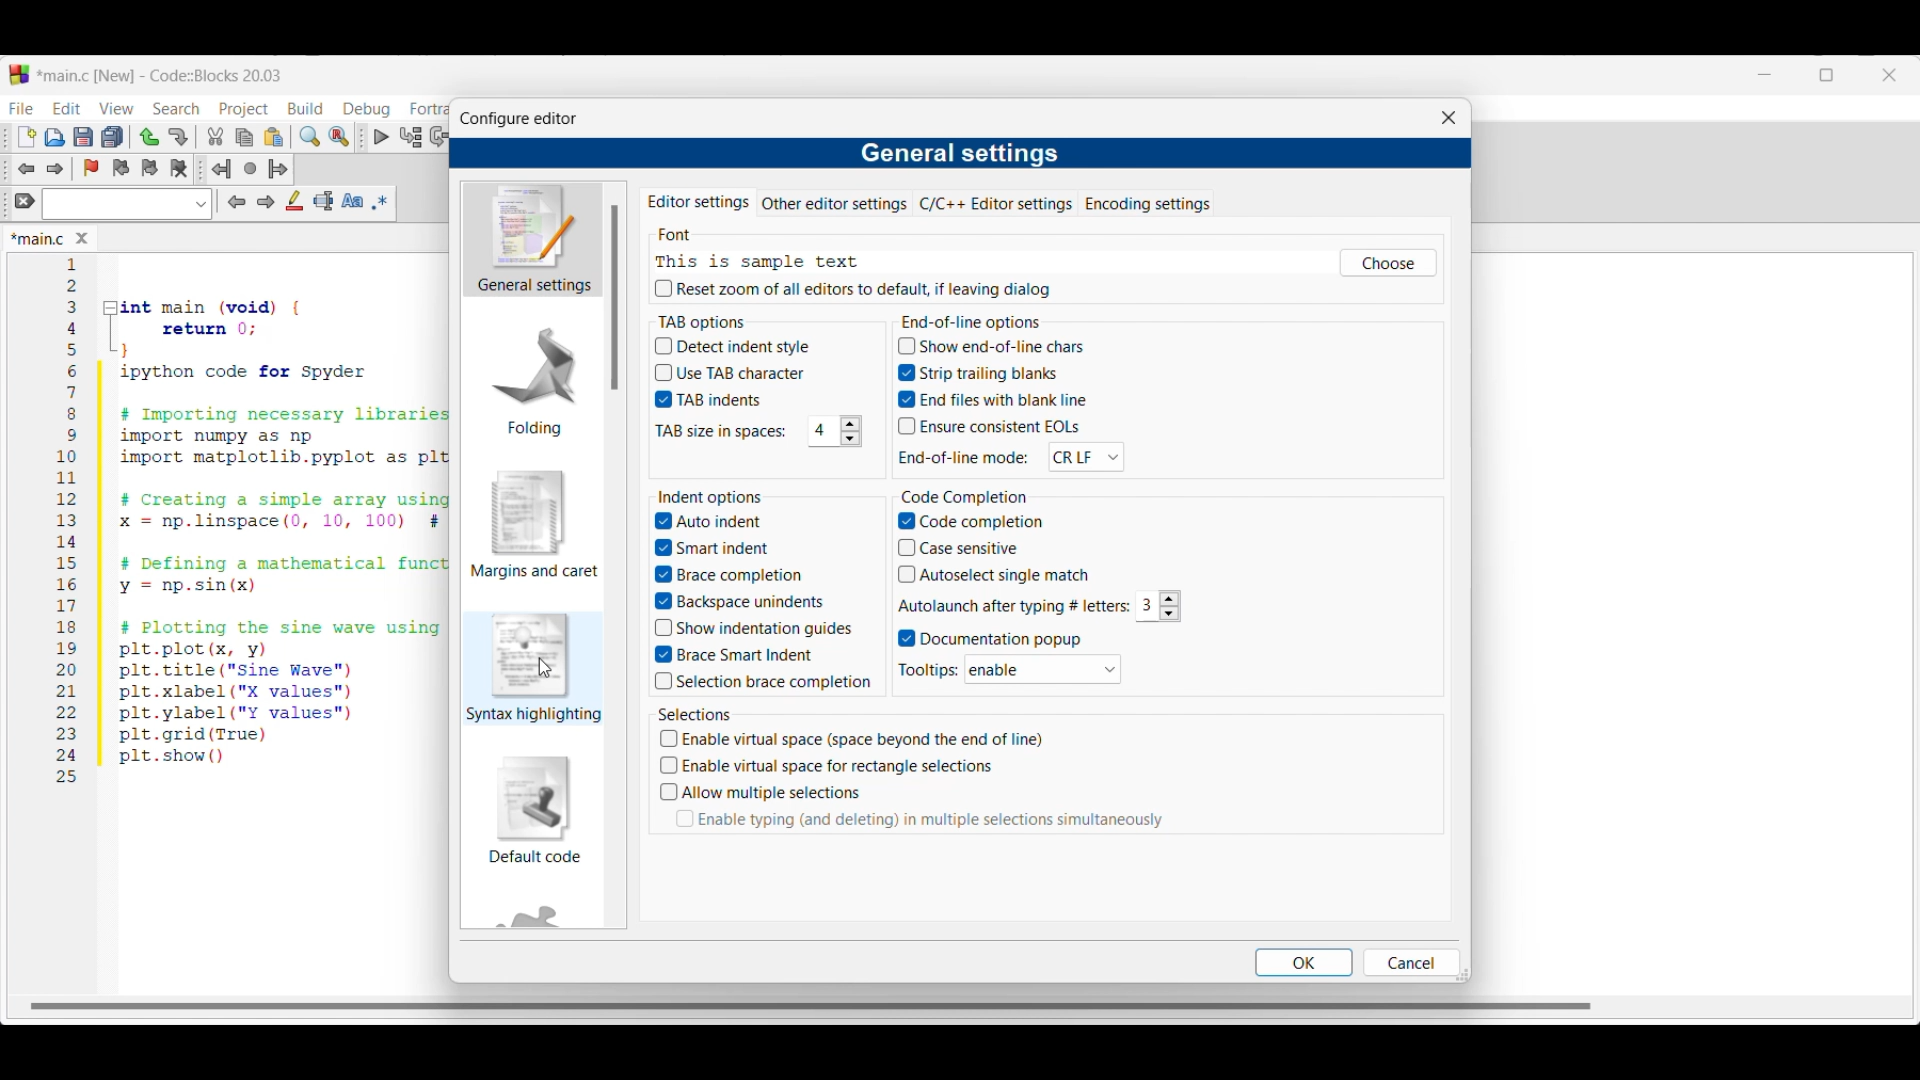 The image size is (1920, 1080). I want to click on Indicates Tooltip options, so click(928, 671).